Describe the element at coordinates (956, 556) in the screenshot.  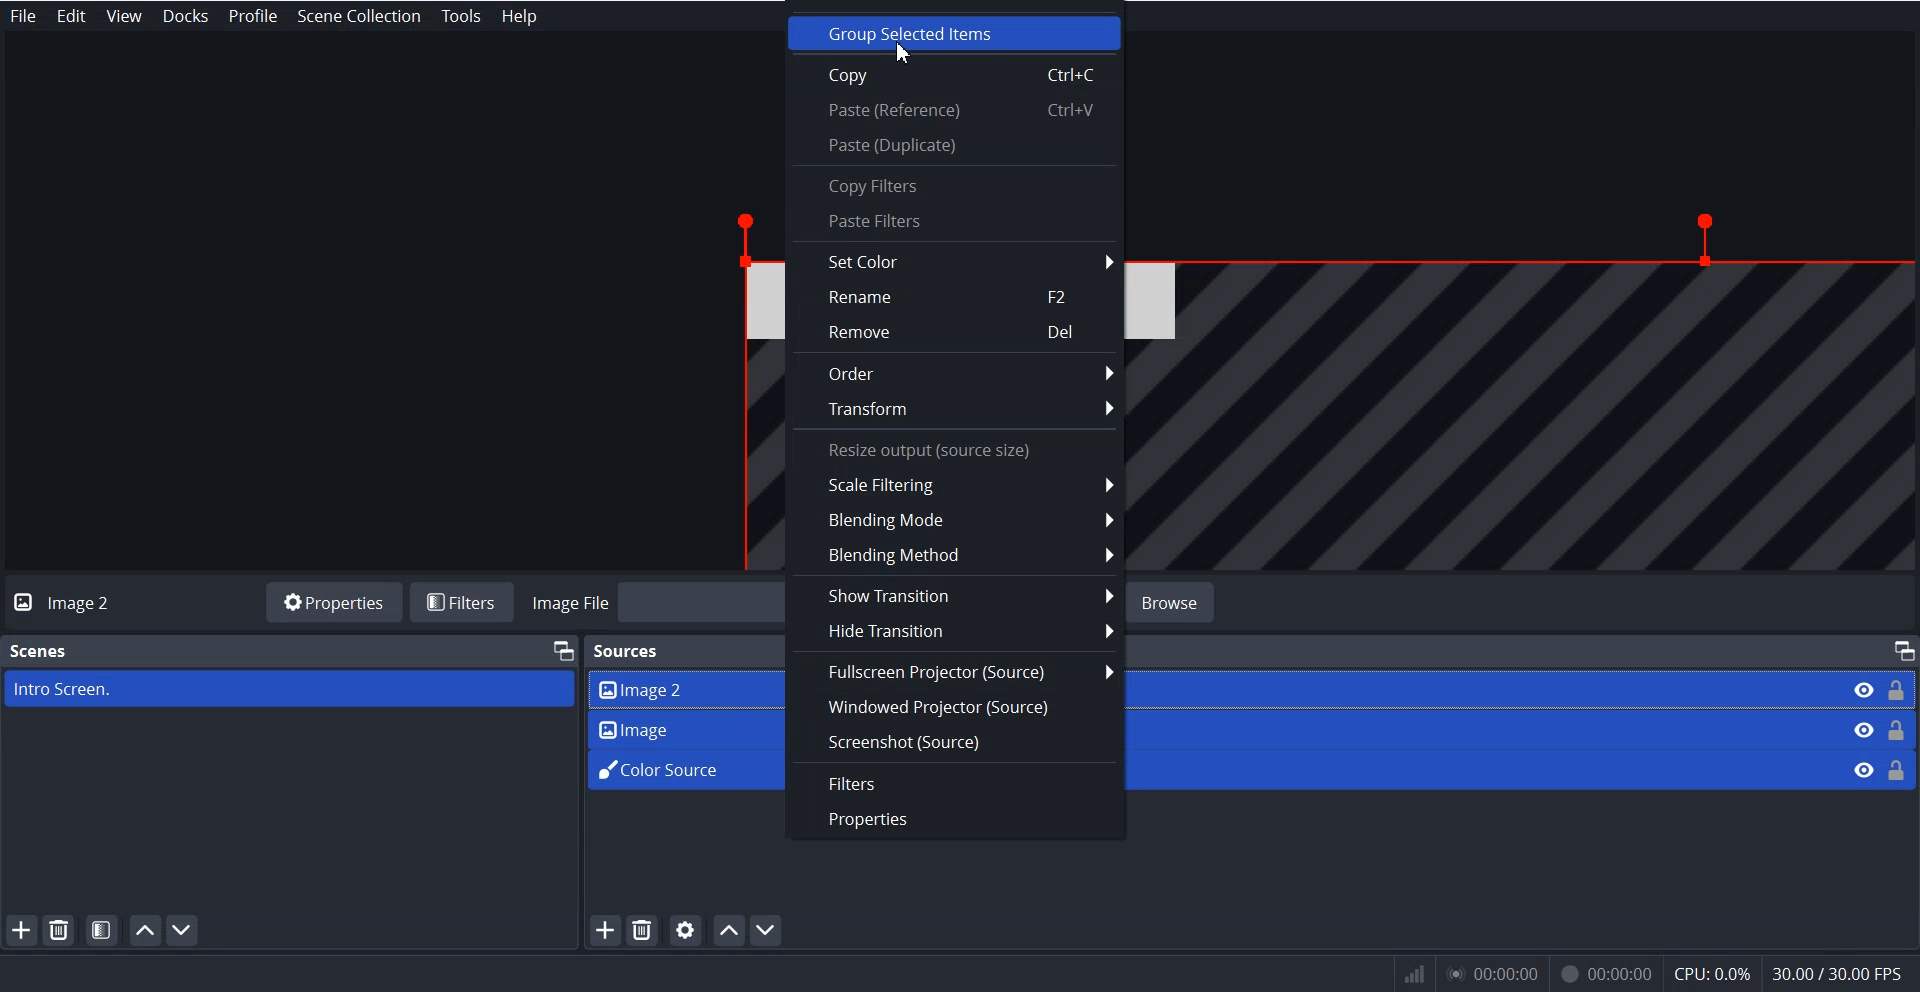
I see `Blending Method` at that location.